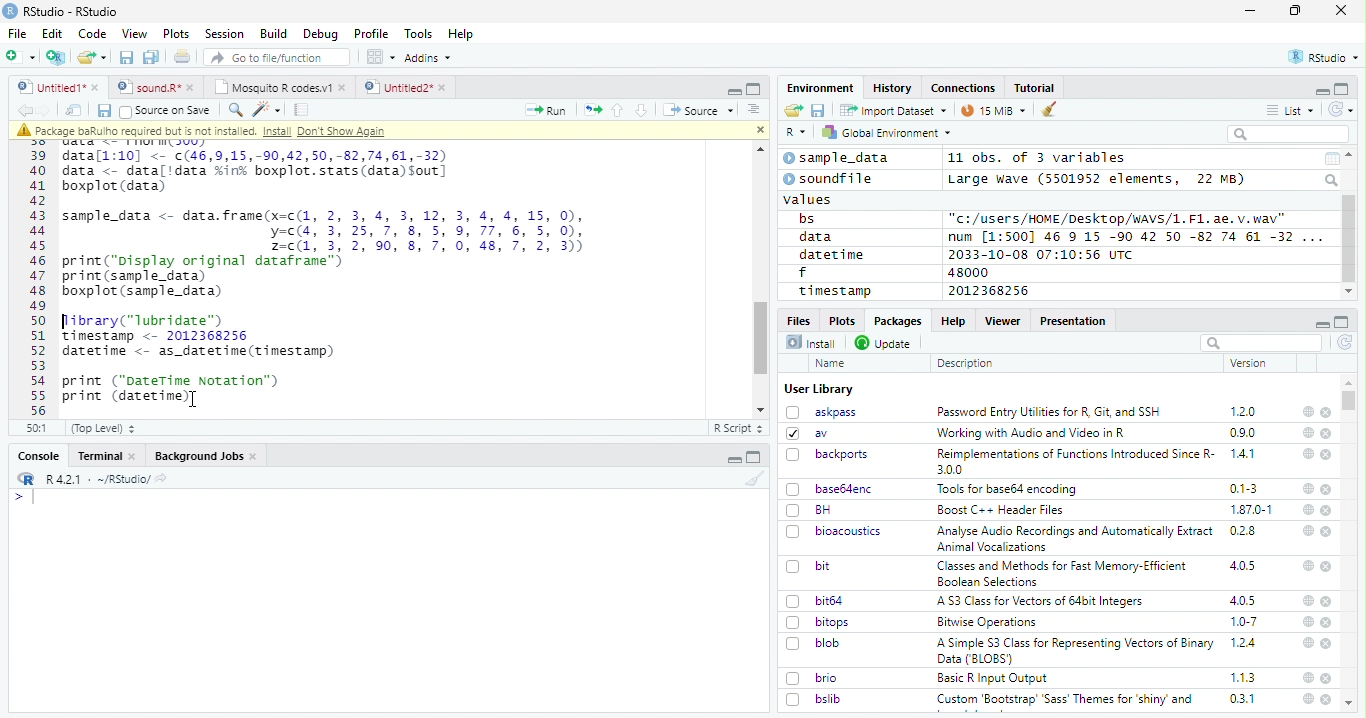 The width and height of the screenshot is (1366, 718). I want to click on values, so click(809, 198).